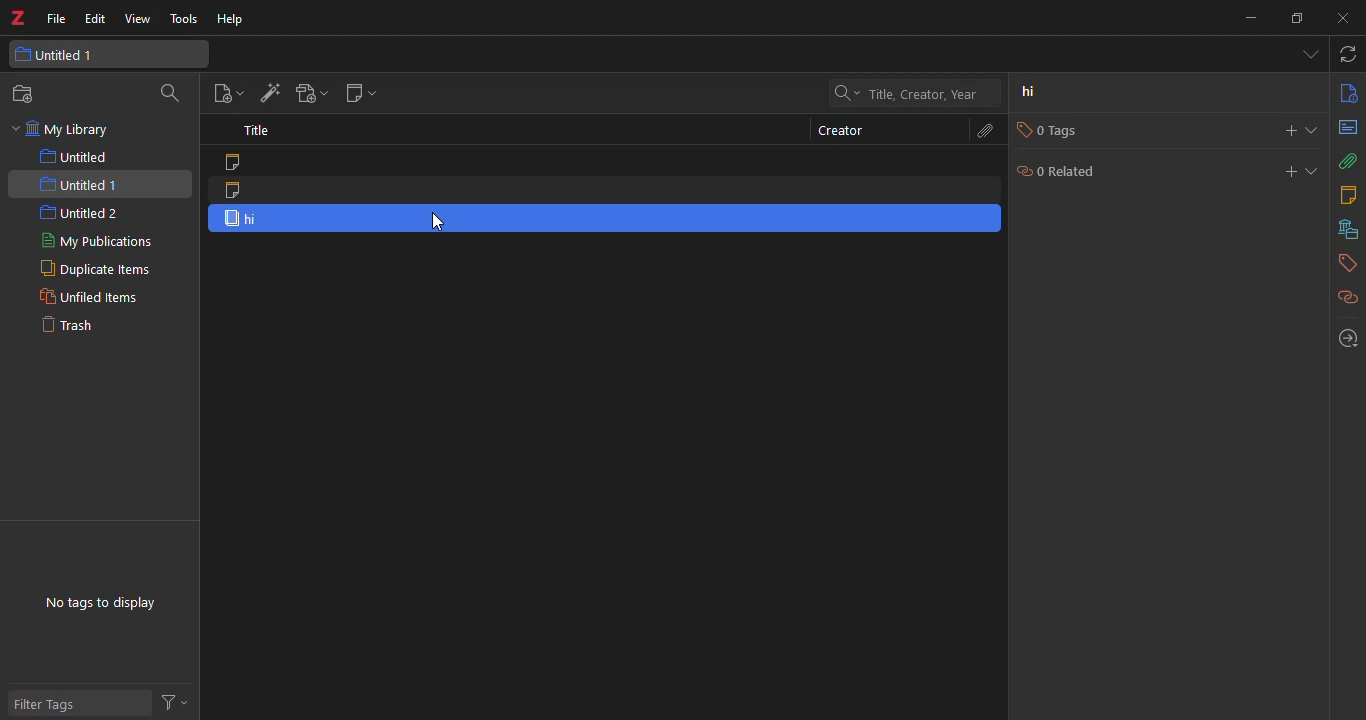 The height and width of the screenshot is (720, 1366). I want to click on actions, so click(180, 705).